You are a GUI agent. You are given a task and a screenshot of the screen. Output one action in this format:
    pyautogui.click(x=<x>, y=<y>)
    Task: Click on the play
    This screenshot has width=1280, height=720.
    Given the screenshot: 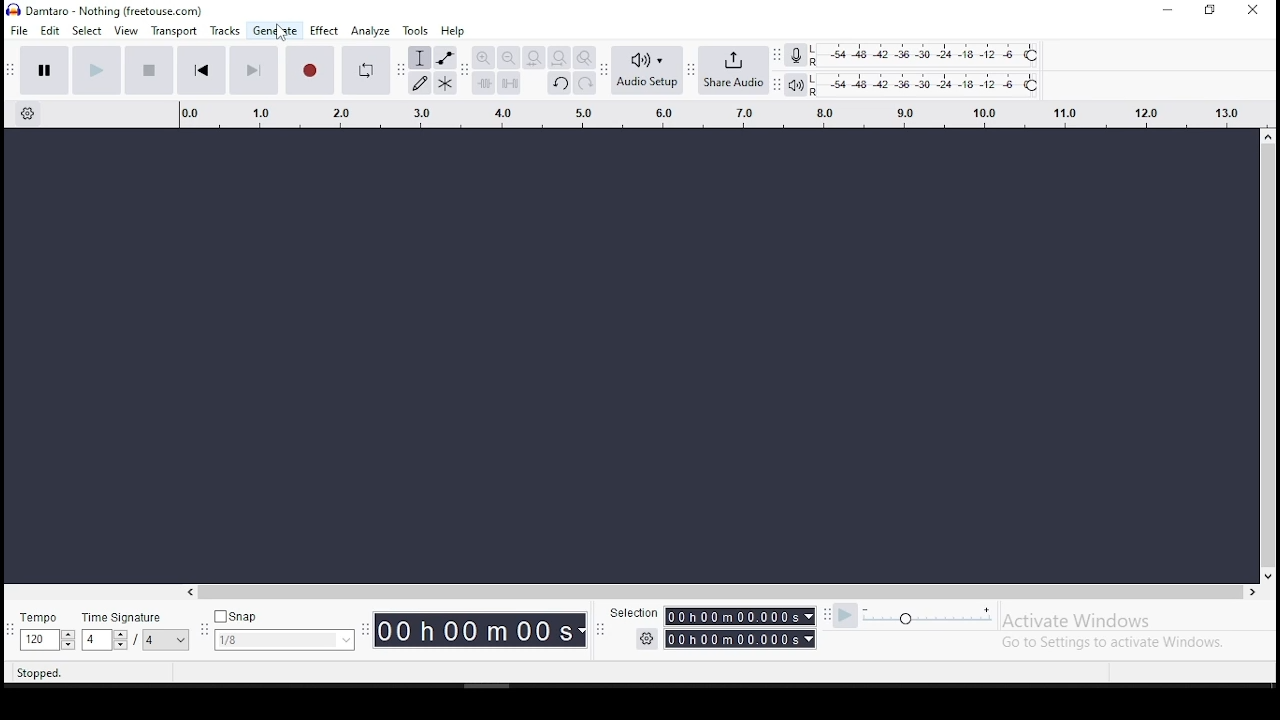 What is the action you would take?
    pyautogui.click(x=97, y=70)
    